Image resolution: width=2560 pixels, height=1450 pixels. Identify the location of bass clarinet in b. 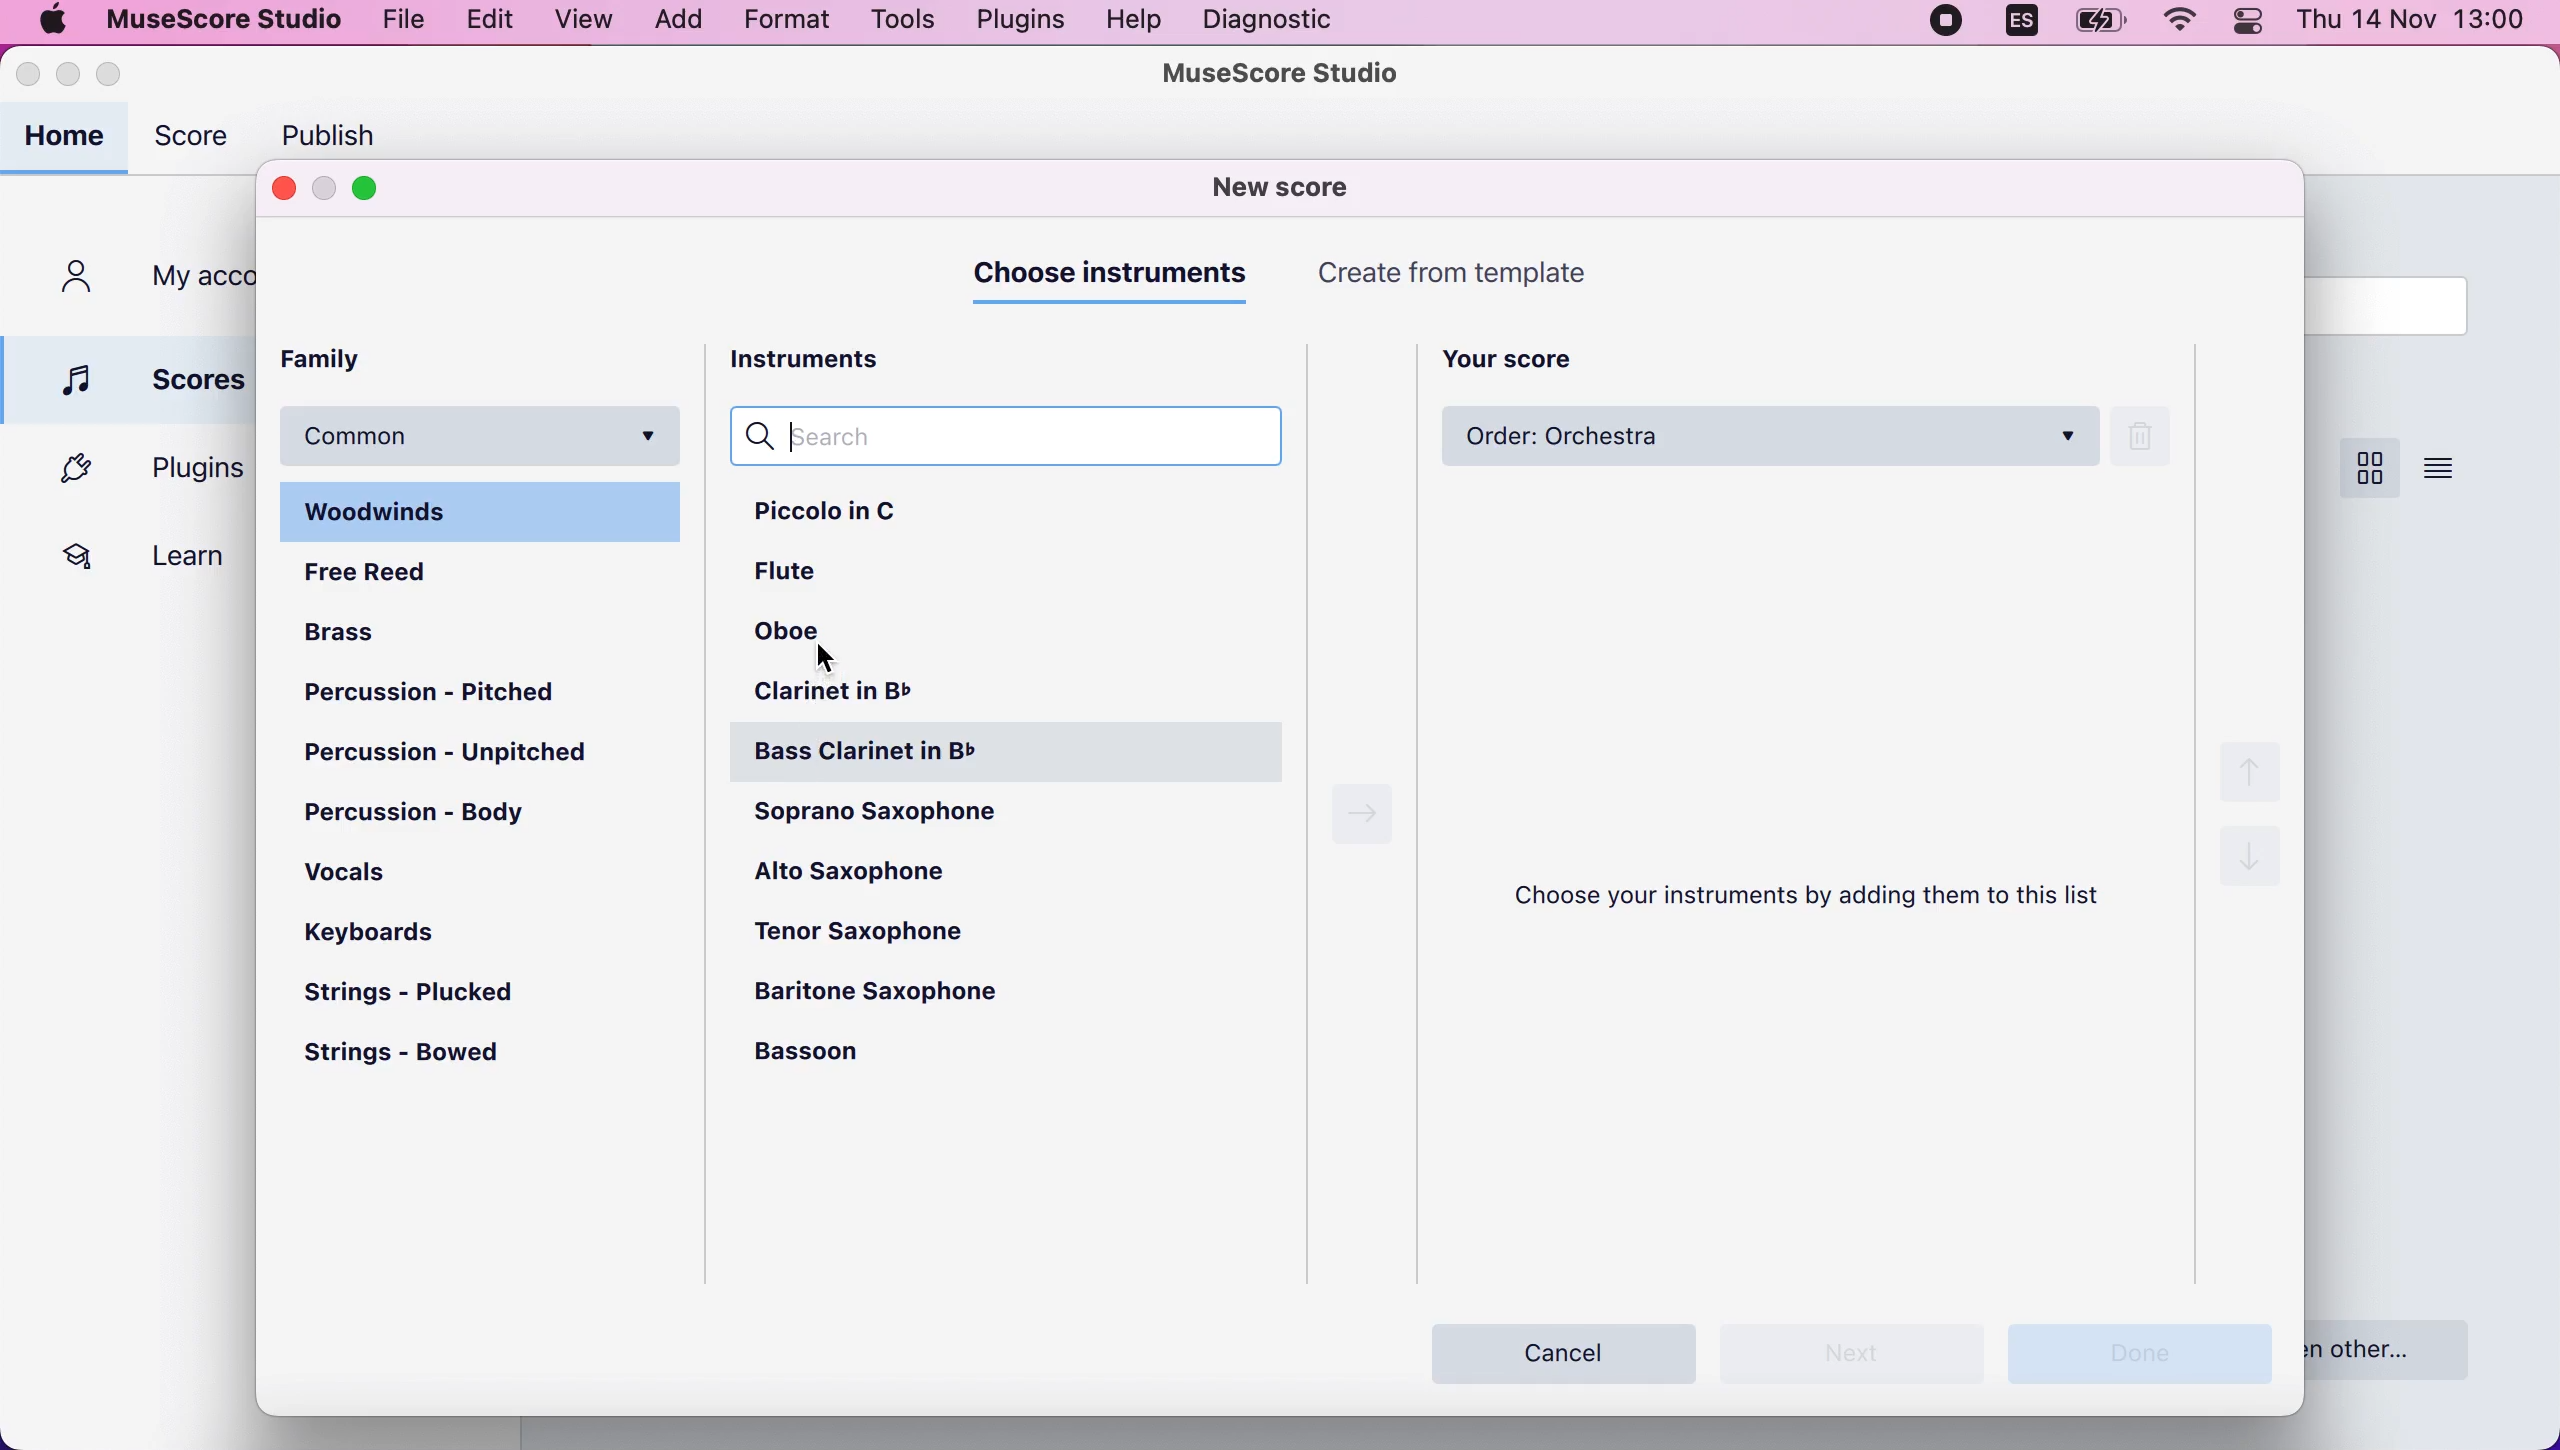
(1013, 754).